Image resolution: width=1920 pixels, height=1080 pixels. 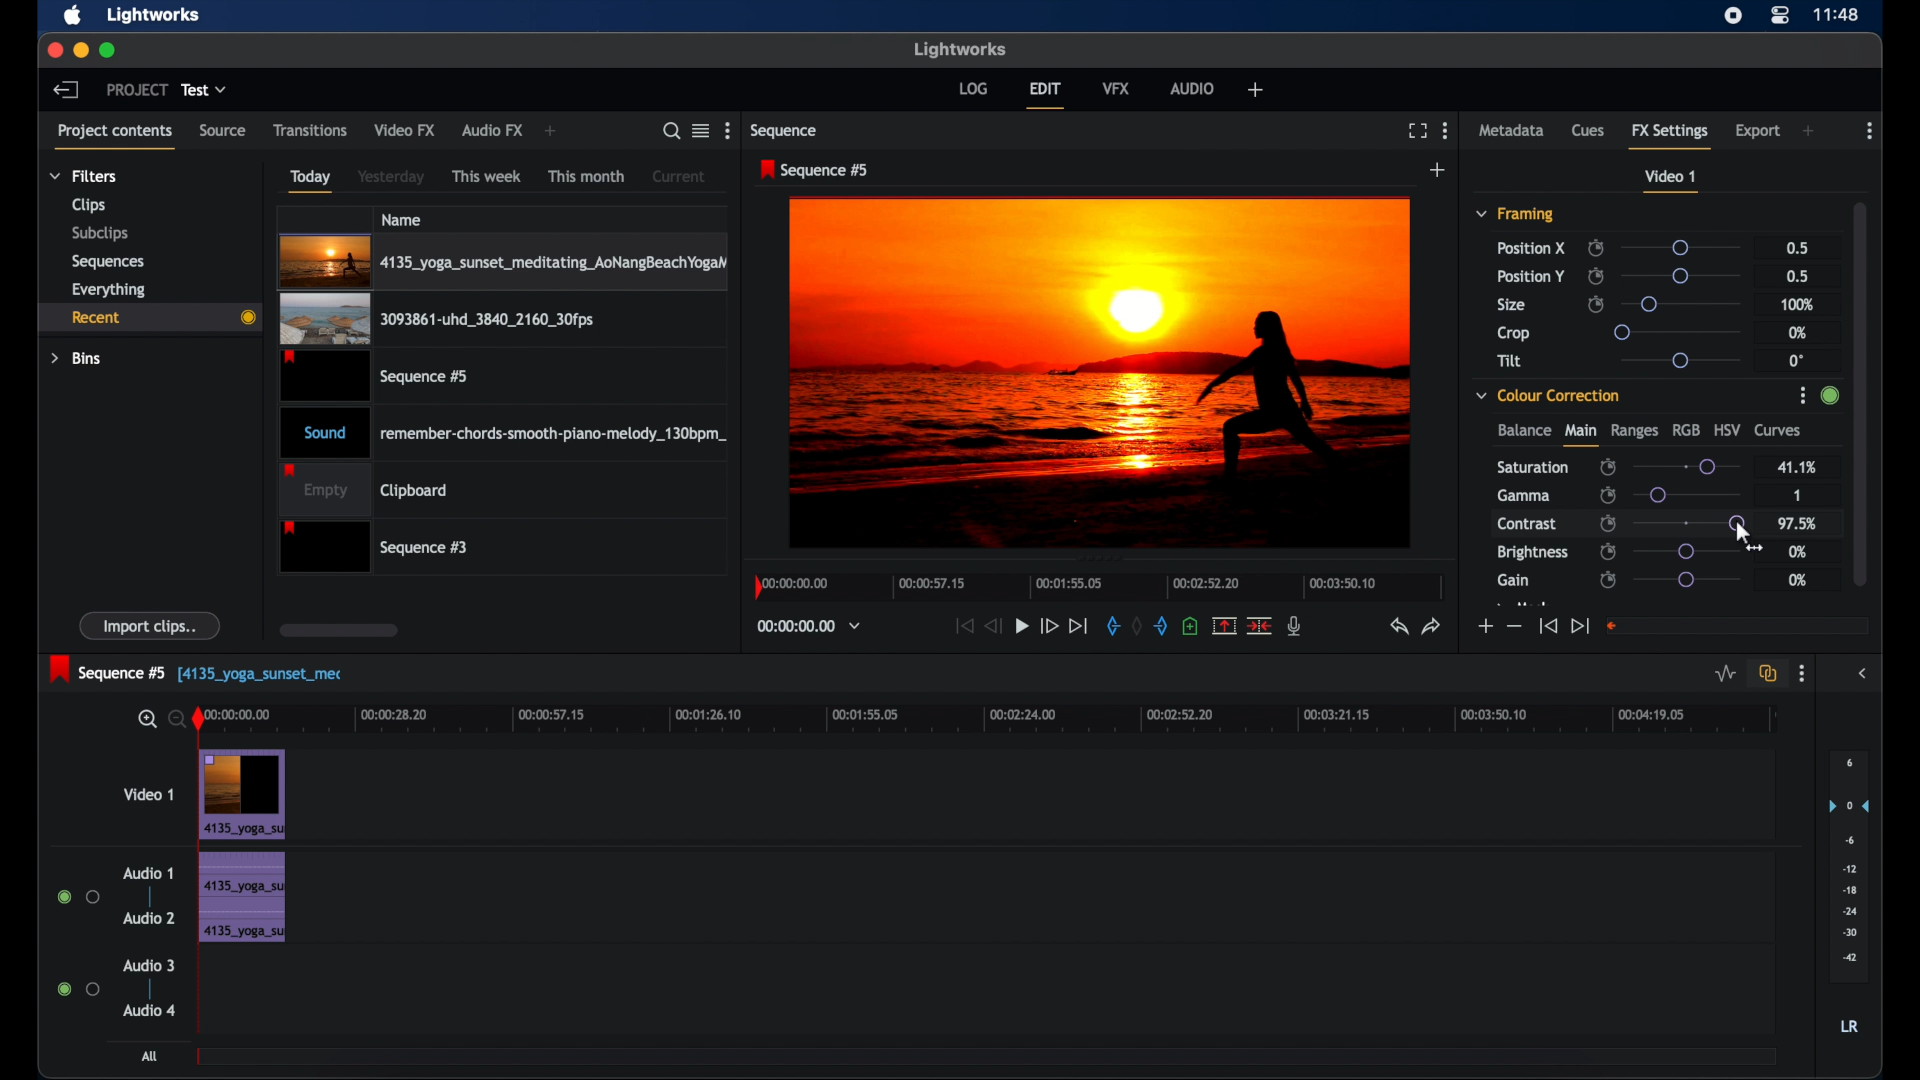 What do you see at coordinates (1529, 525) in the screenshot?
I see `contrast` at bounding box center [1529, 525].